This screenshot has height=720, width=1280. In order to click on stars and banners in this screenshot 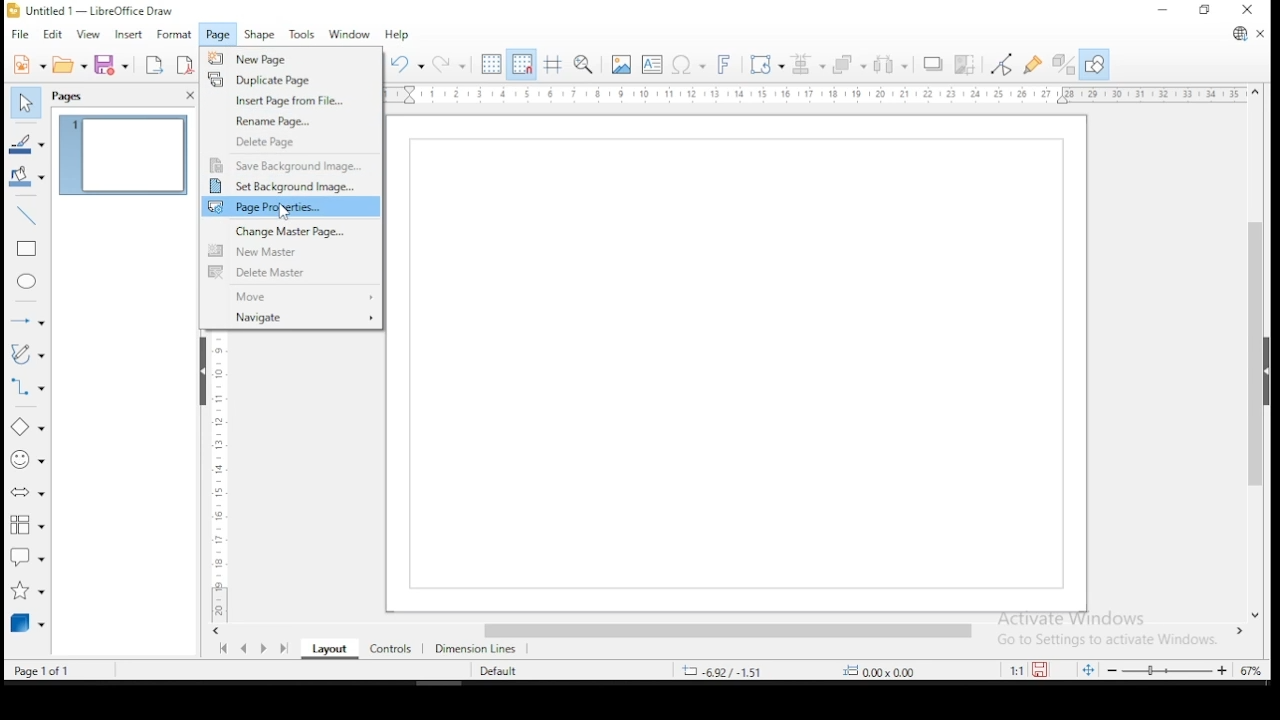, I will do `click(25, 591)`.